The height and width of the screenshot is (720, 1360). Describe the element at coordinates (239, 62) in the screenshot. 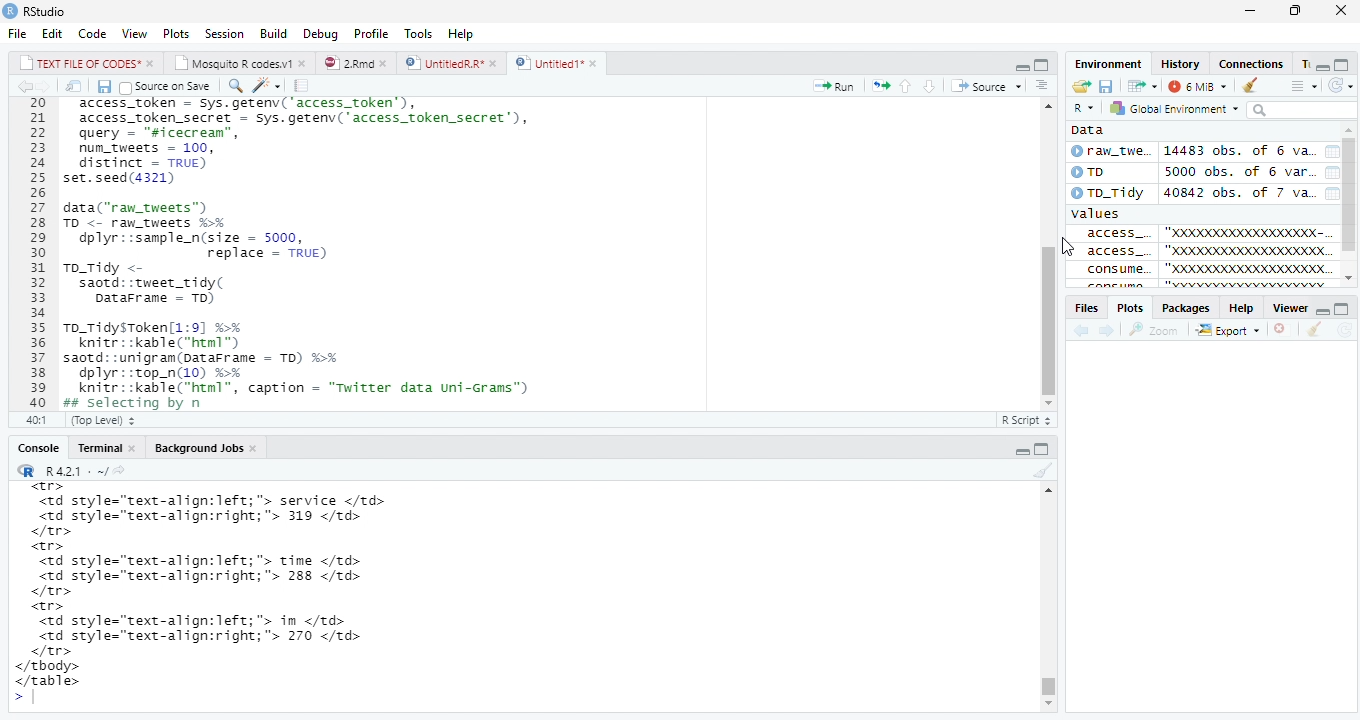

I see `| Mosauito R codes.y!` at that location.